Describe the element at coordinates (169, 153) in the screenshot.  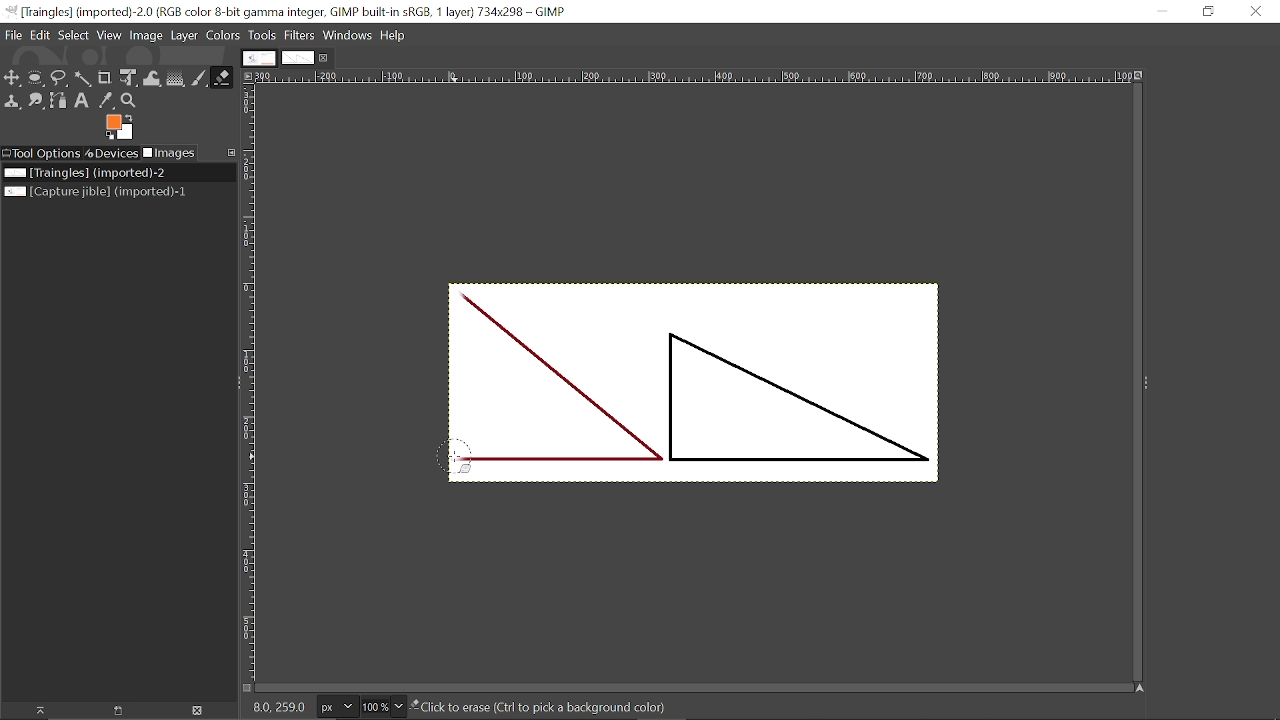
I see `Images` at that location.